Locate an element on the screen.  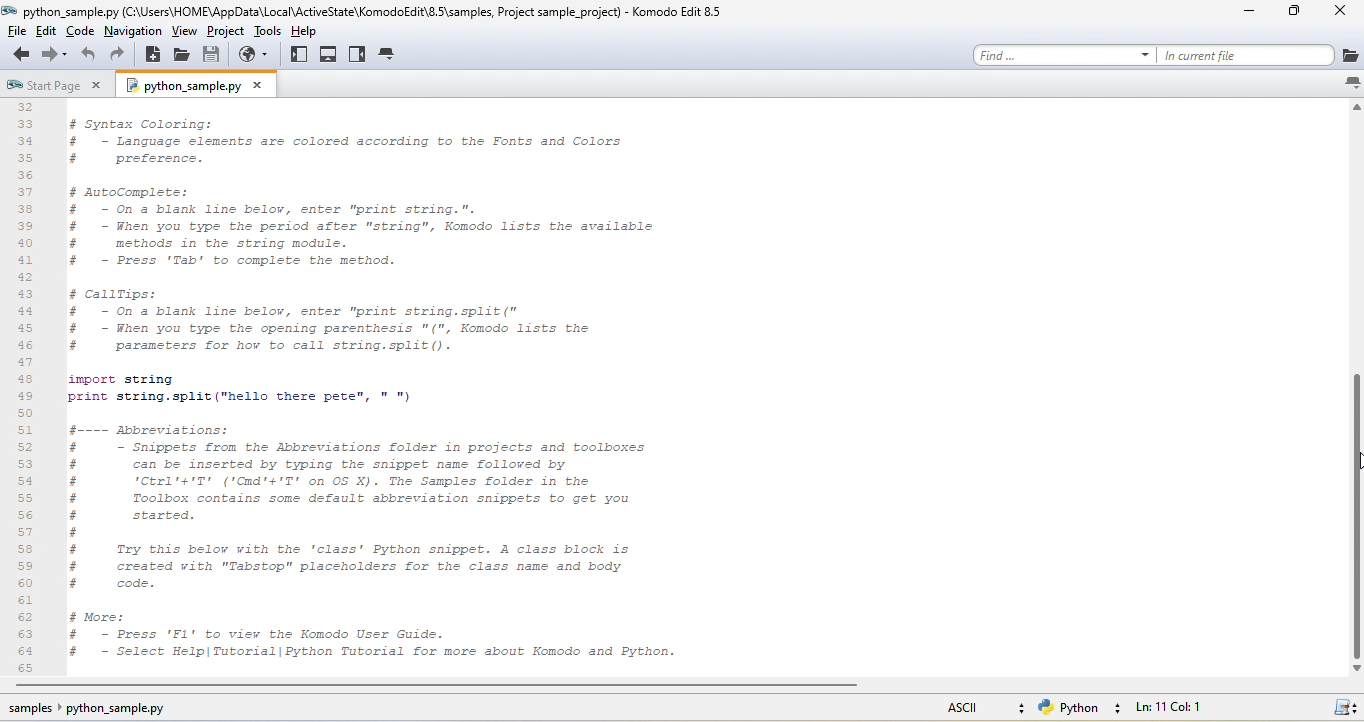
title is located at coordinates (373, 11).